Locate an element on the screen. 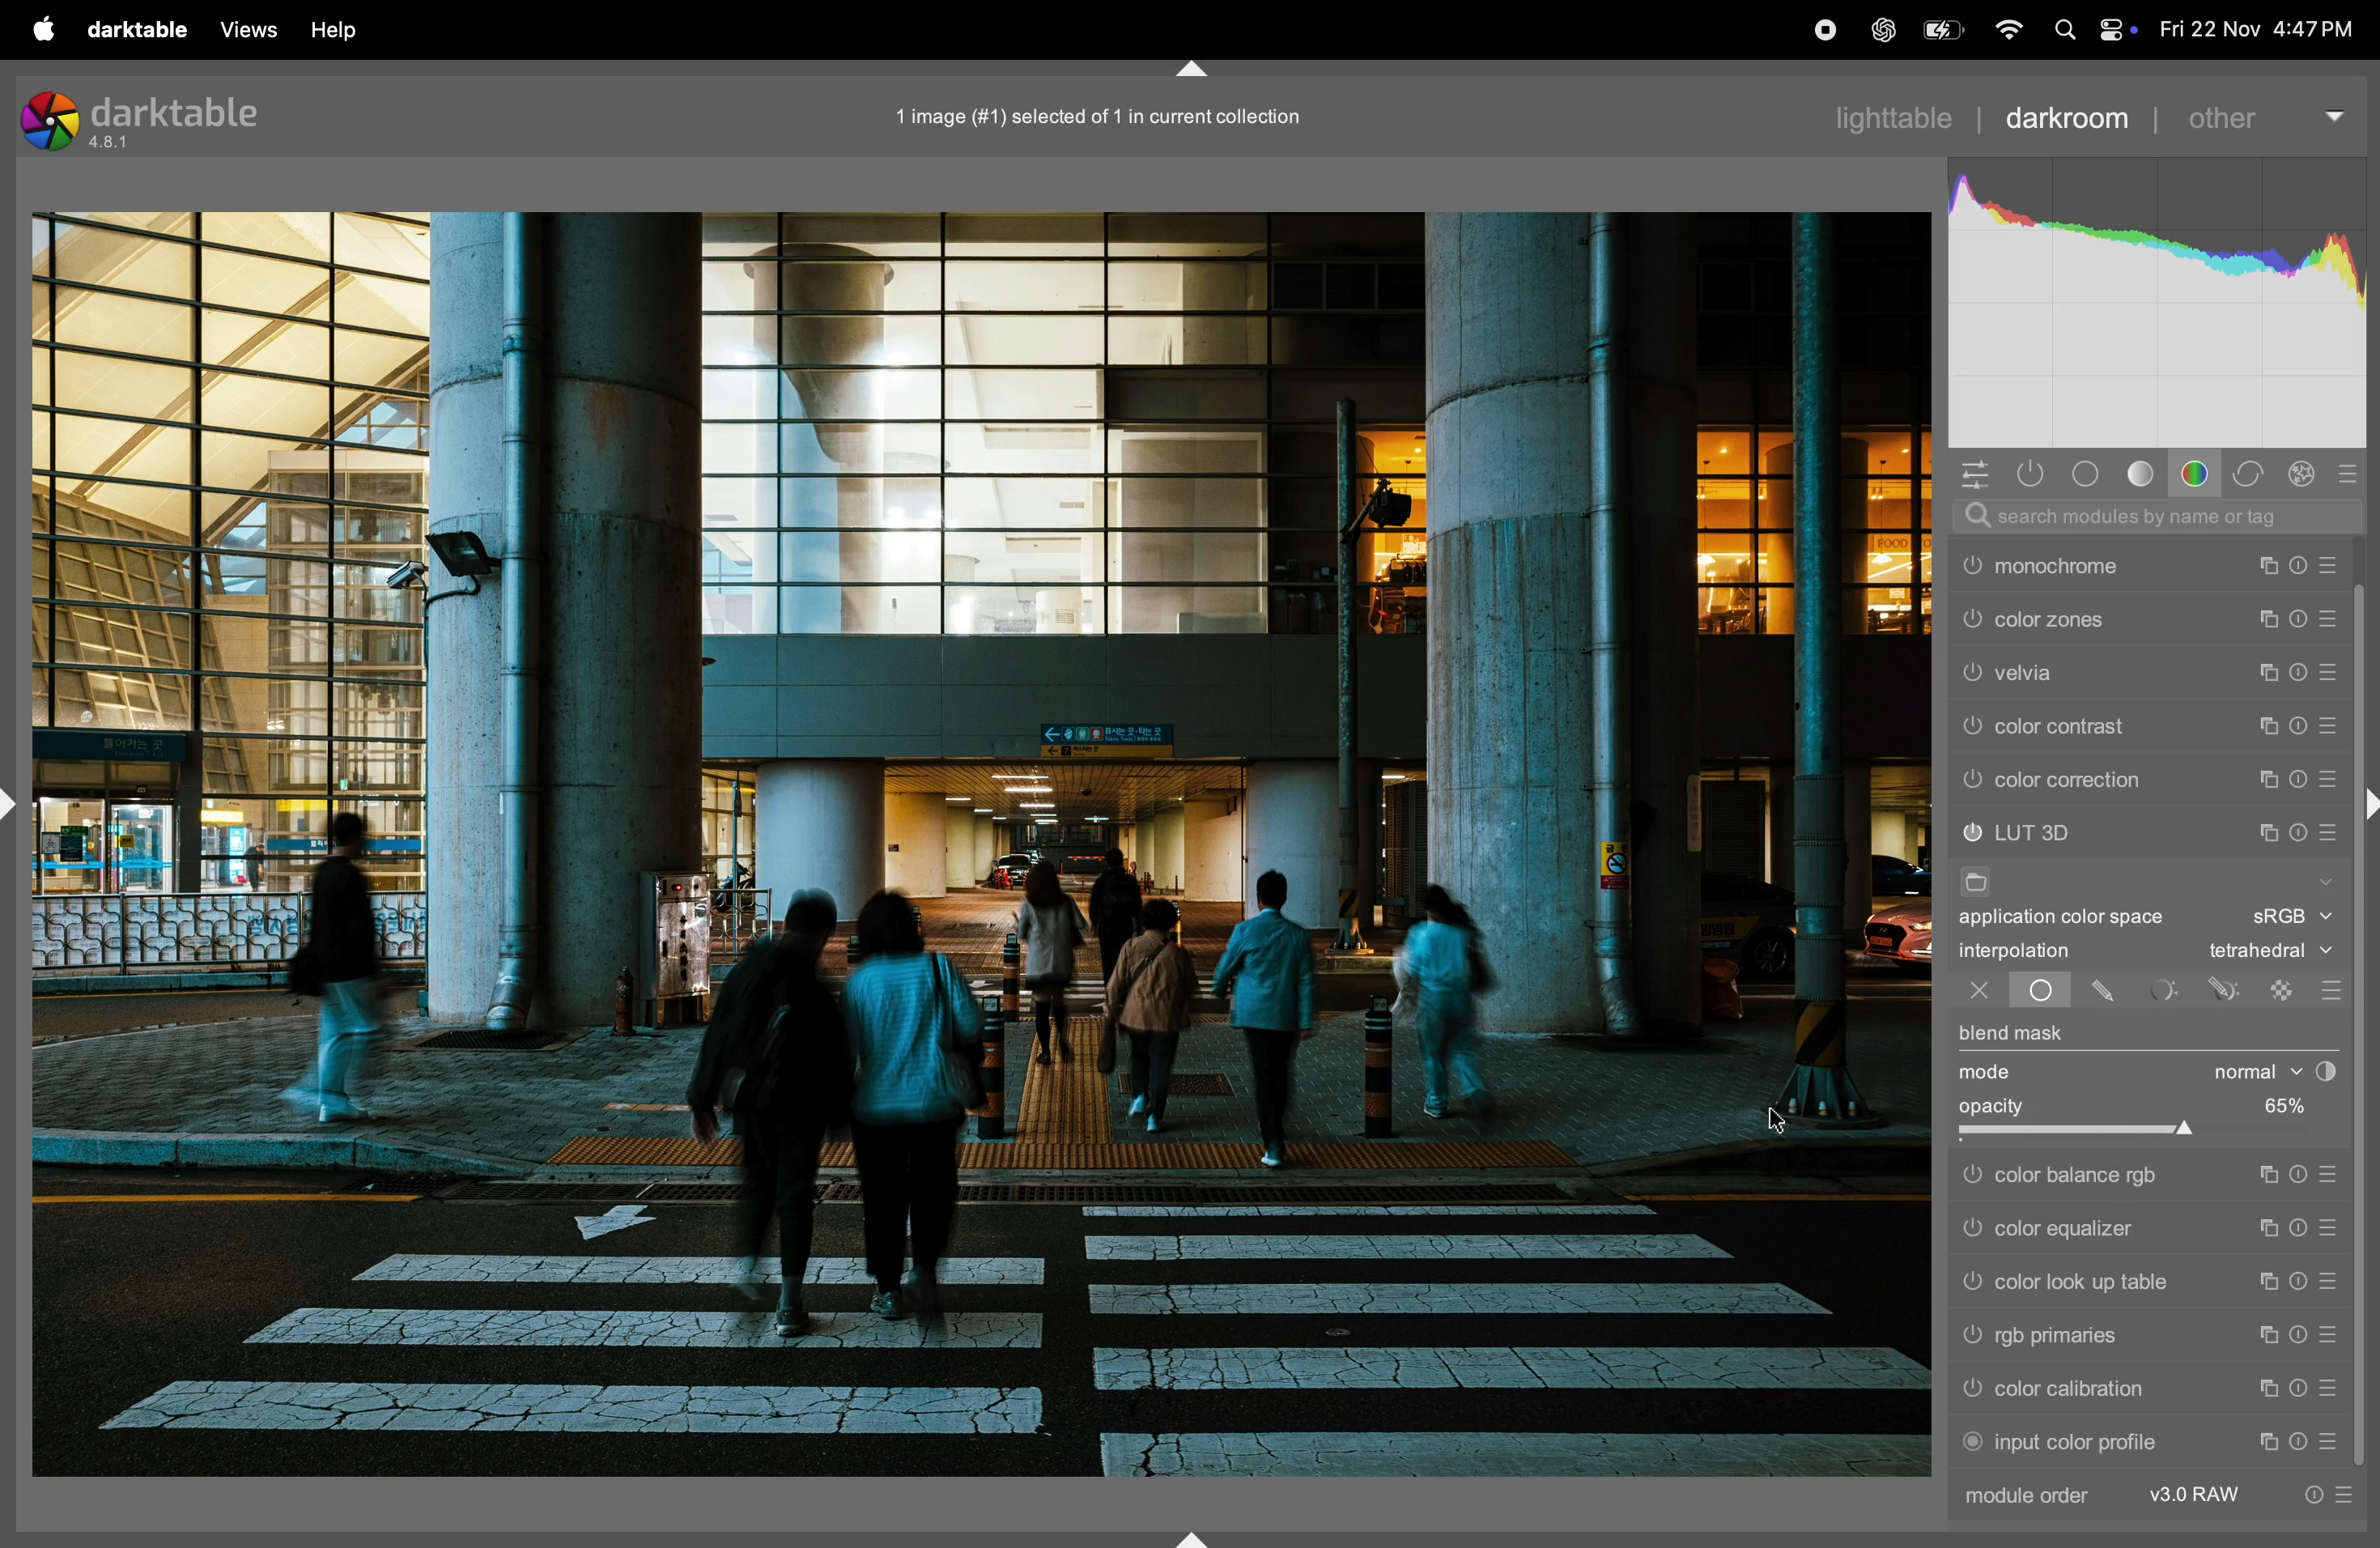  sRgb is located at coordinates (2293, 916).